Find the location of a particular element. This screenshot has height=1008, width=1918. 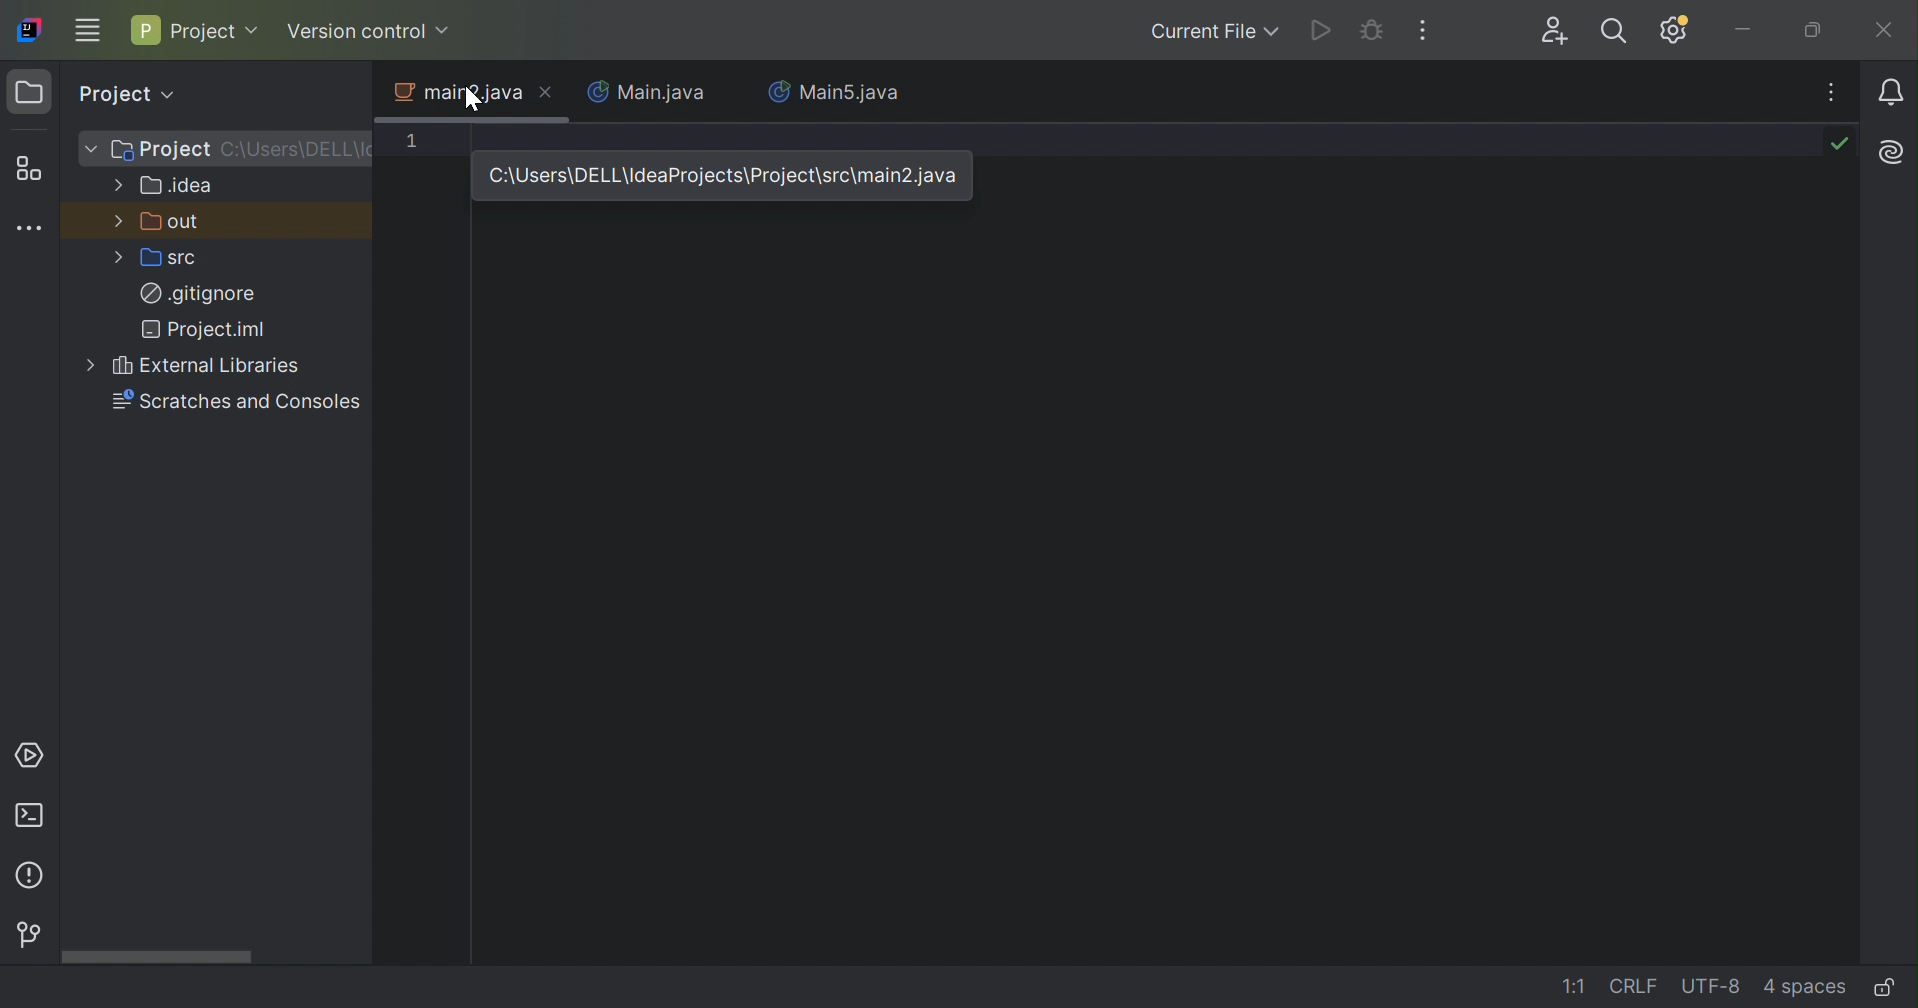

.idea is located at coordinates (178, 187).